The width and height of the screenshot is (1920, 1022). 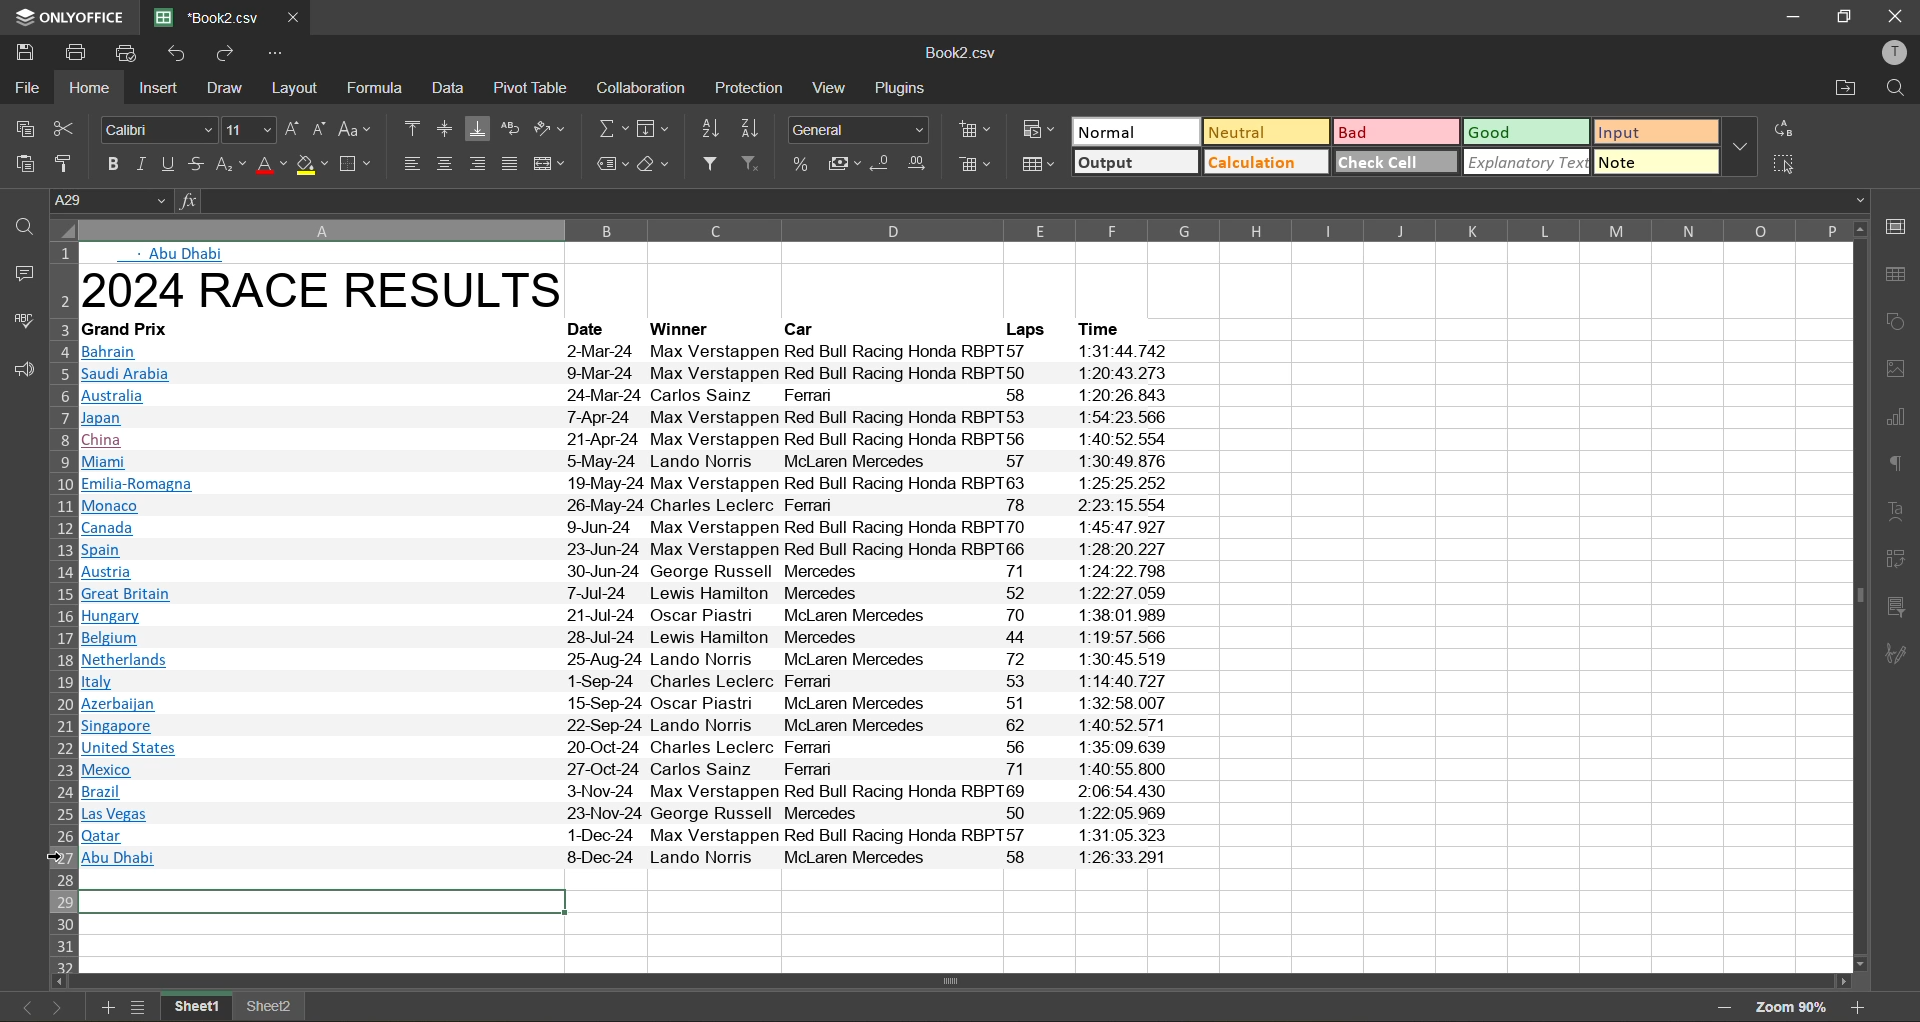 I want to click on cell address, so click(x=112, y=198).